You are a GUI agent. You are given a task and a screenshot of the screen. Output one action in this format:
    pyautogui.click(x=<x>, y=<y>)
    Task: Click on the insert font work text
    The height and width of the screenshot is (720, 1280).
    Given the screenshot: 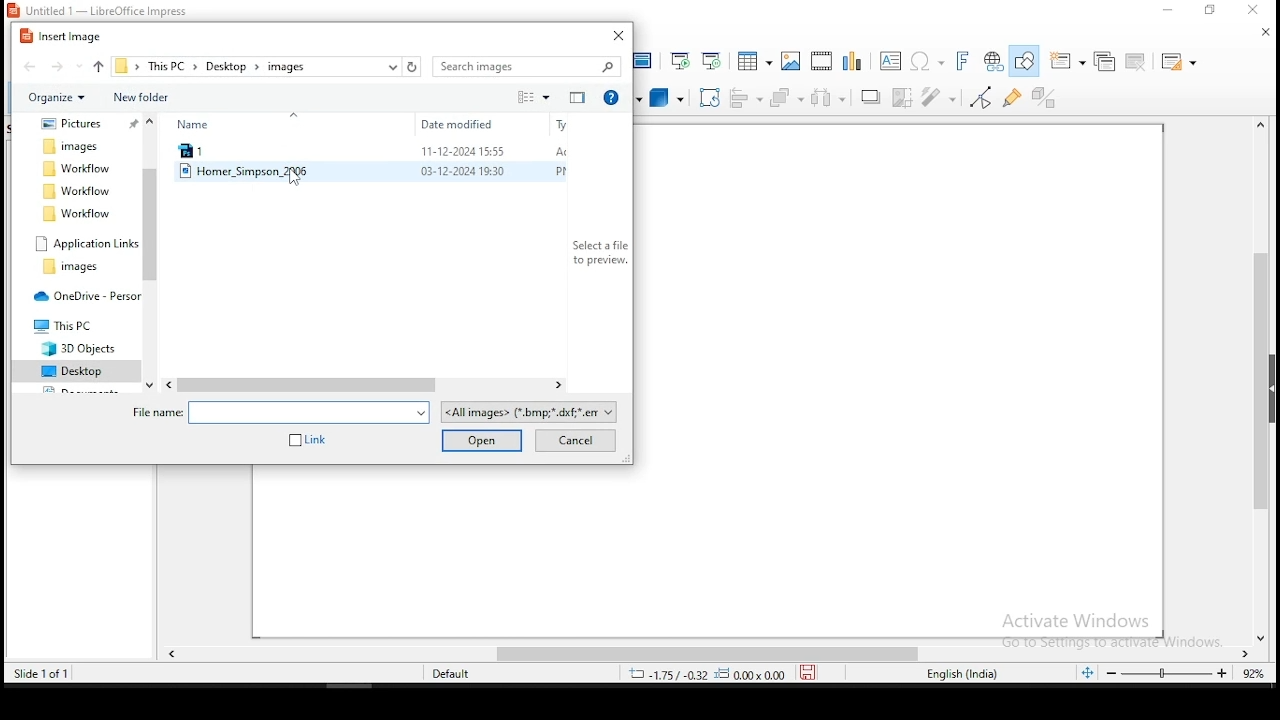 What is the action you would take?
    pyautogui.click(x=963, y=60)
    